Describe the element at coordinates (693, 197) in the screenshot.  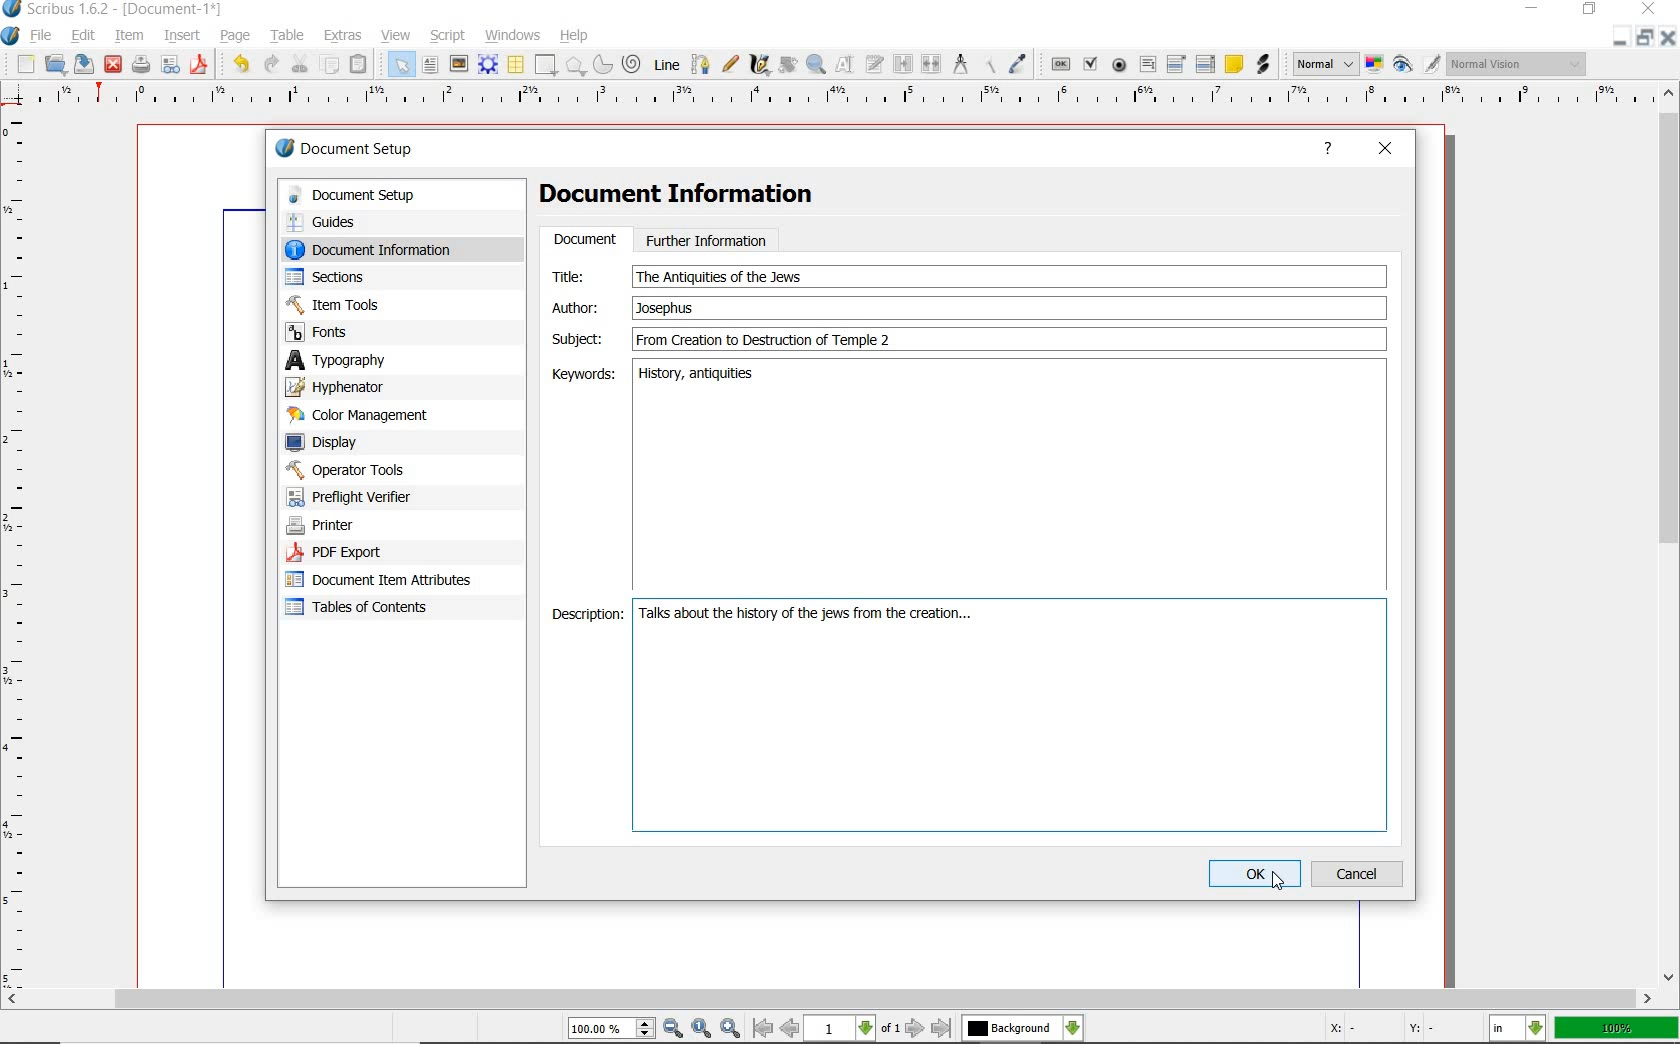
I see `Document Information` at that location.